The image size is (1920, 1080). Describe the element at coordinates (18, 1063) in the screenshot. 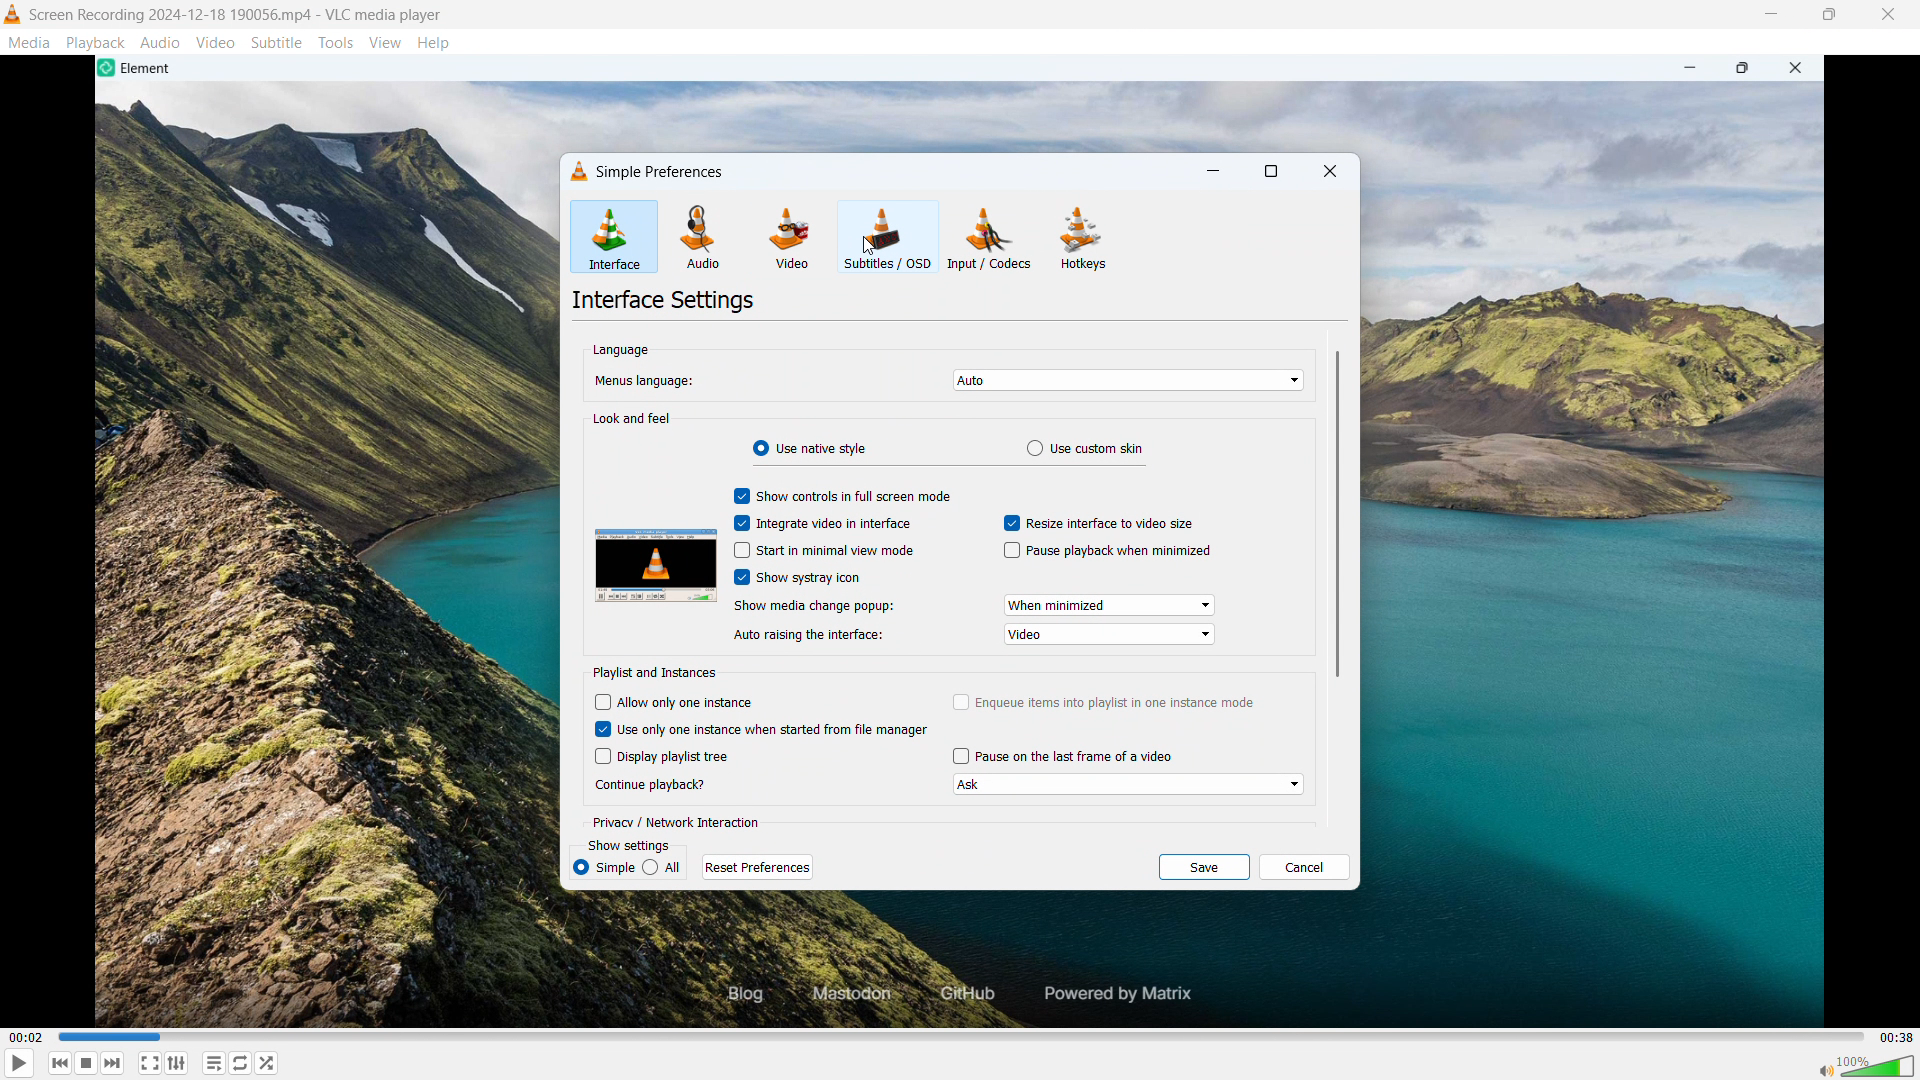

I see `Play ` at that location.